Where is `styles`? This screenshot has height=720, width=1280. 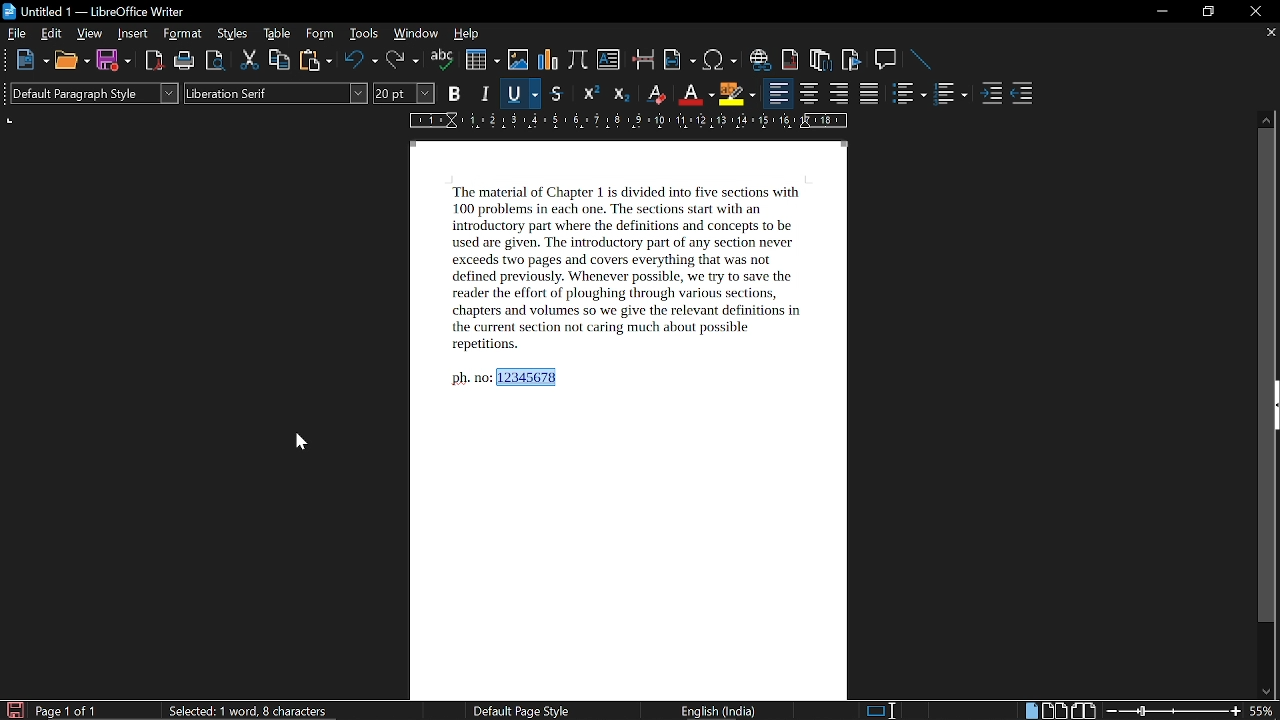
styles is located at coordinates (234, 34).